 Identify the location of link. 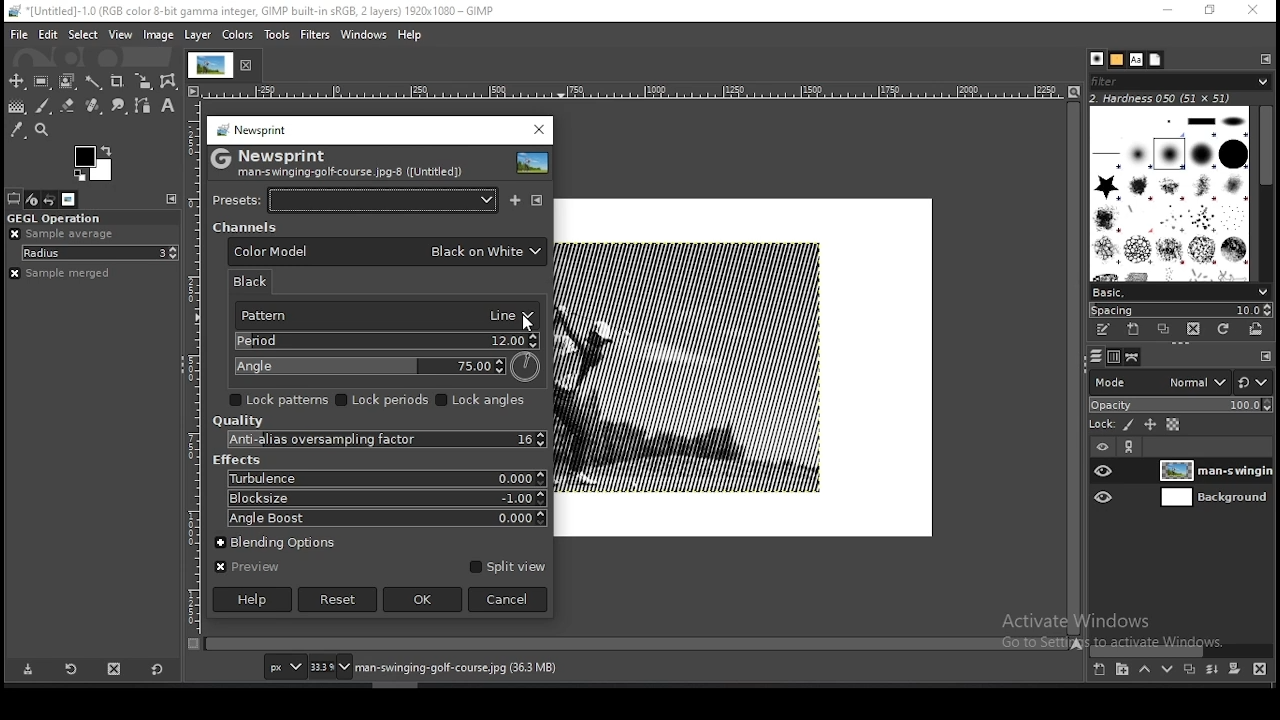
(1130, 446).